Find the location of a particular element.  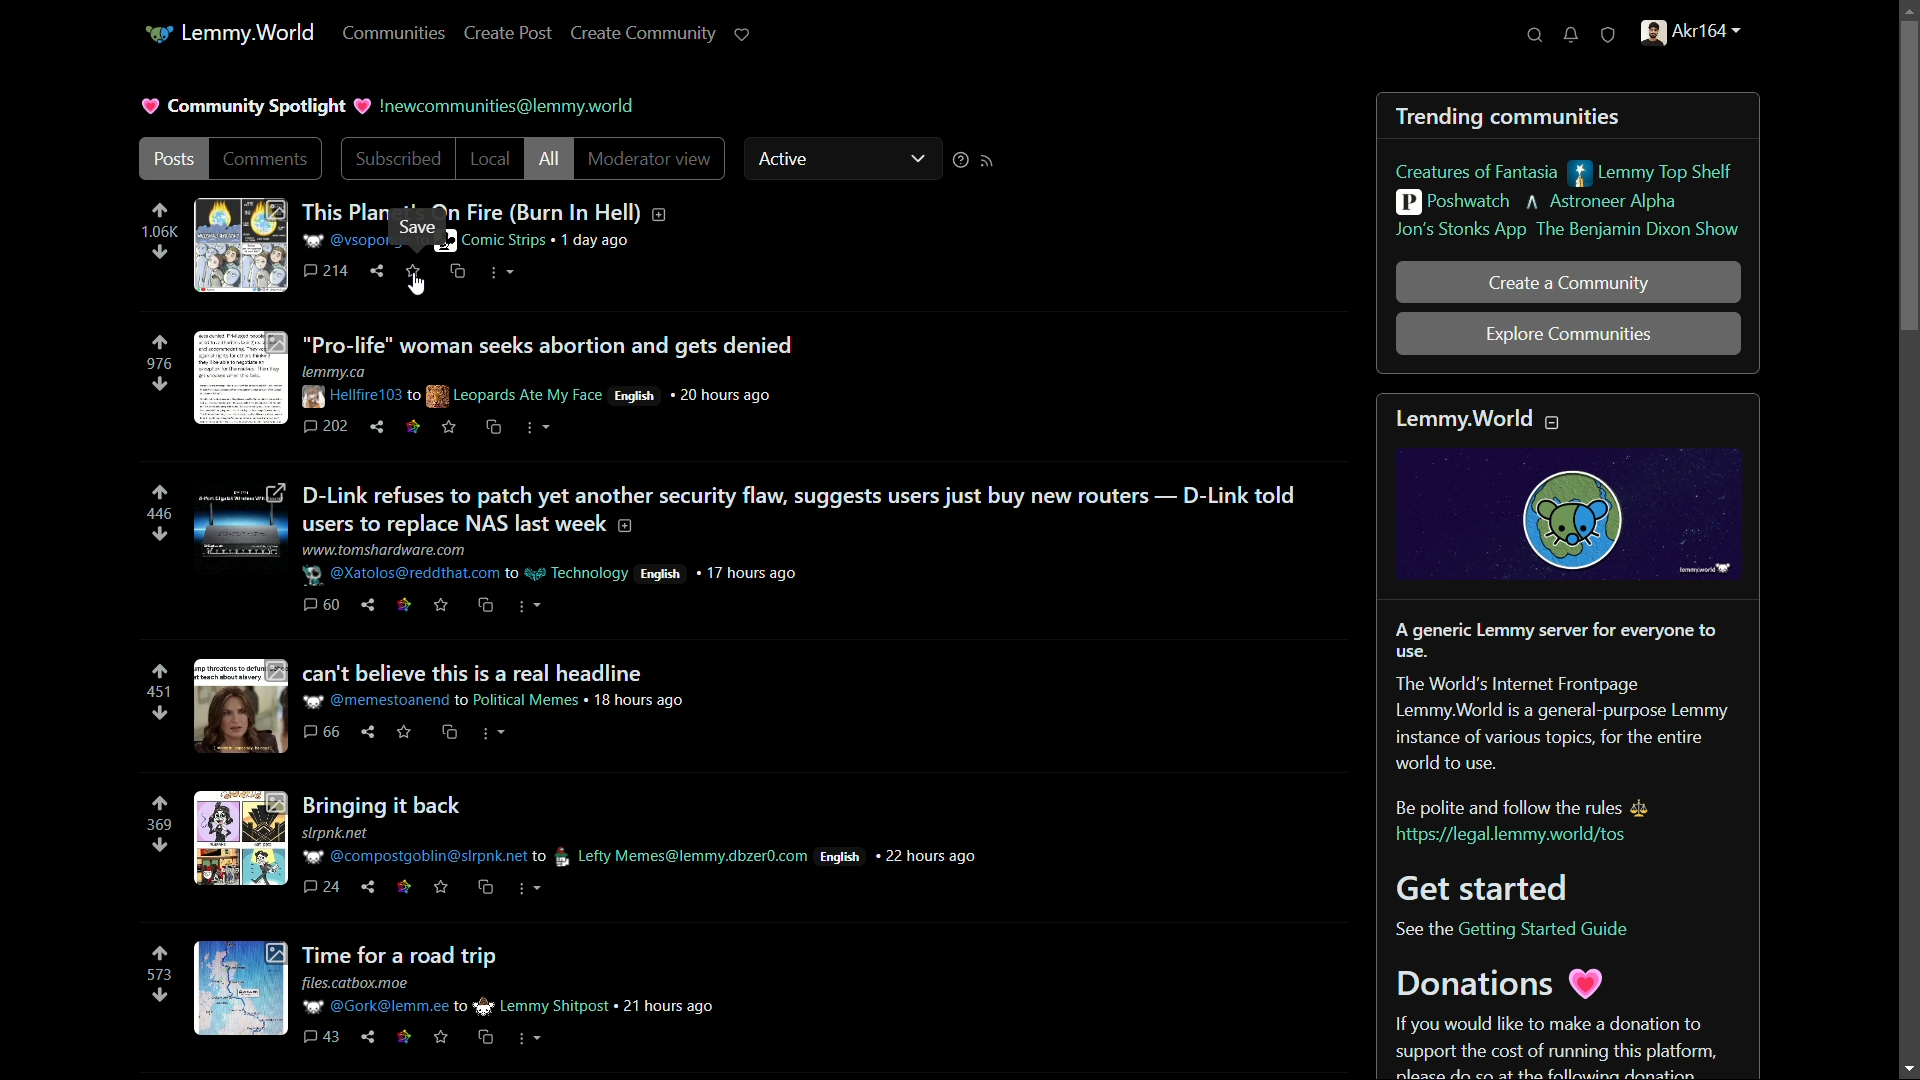

communities is located at coordinates (398, 34).